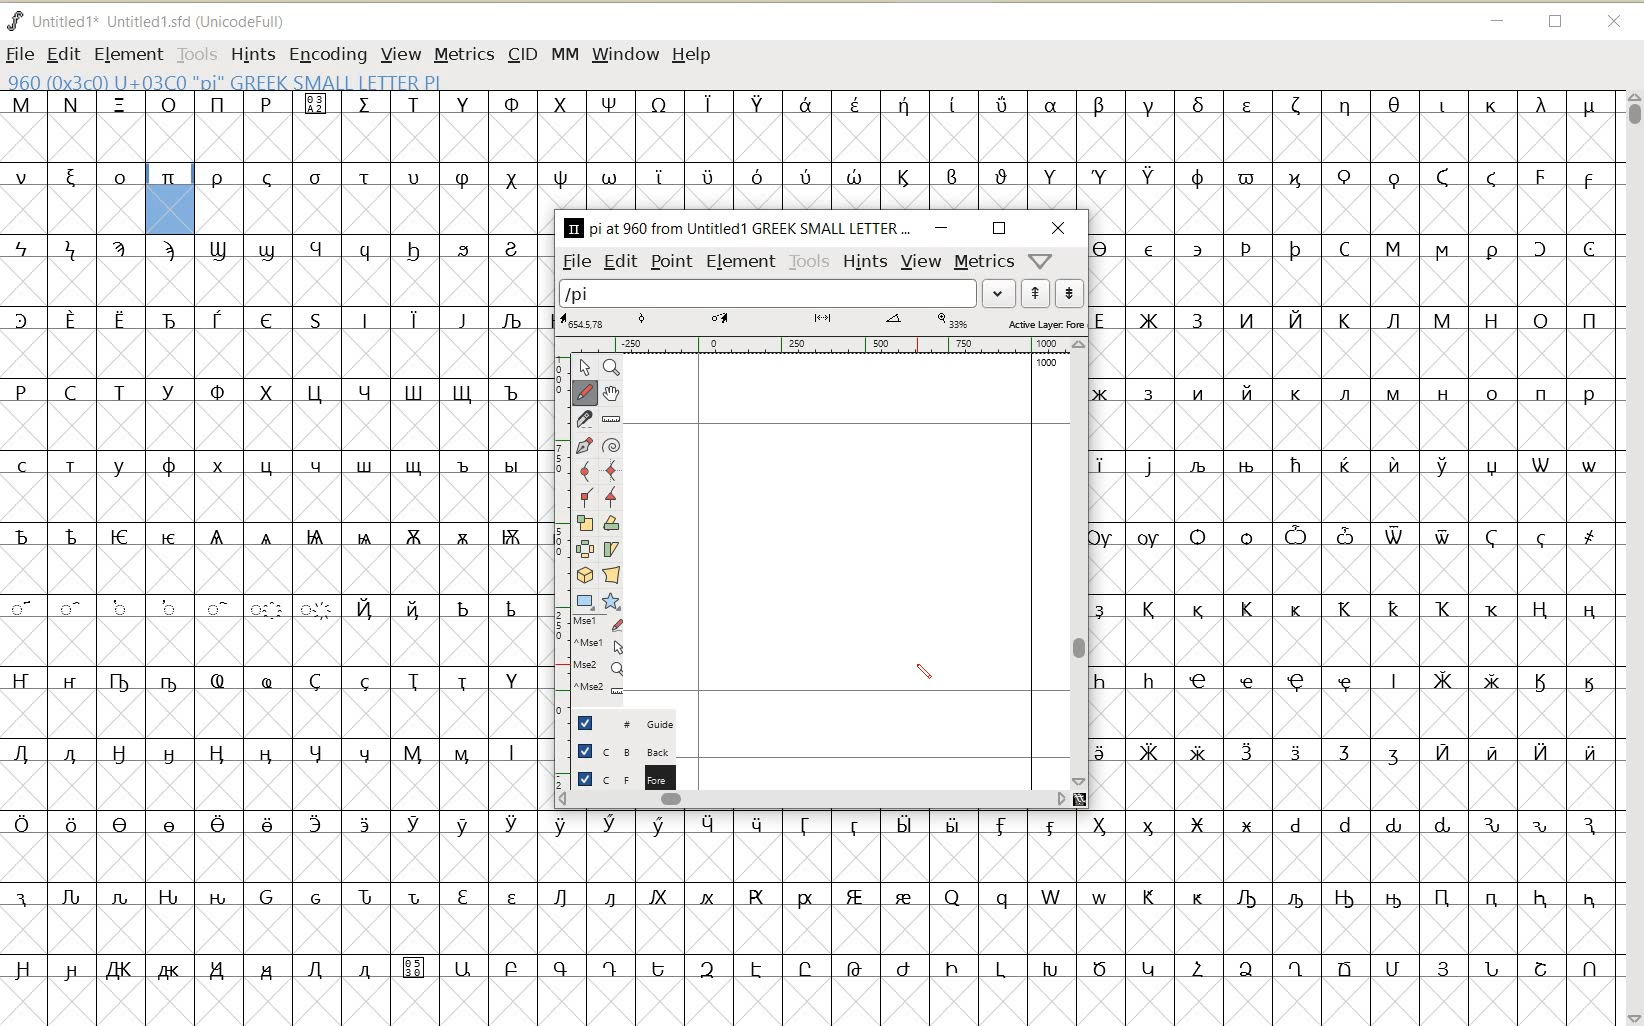 The image size is (1644, 1026). Describe the element at coordinates (612, 523) in the screenshot. I see `Rotate the selection` at that location.